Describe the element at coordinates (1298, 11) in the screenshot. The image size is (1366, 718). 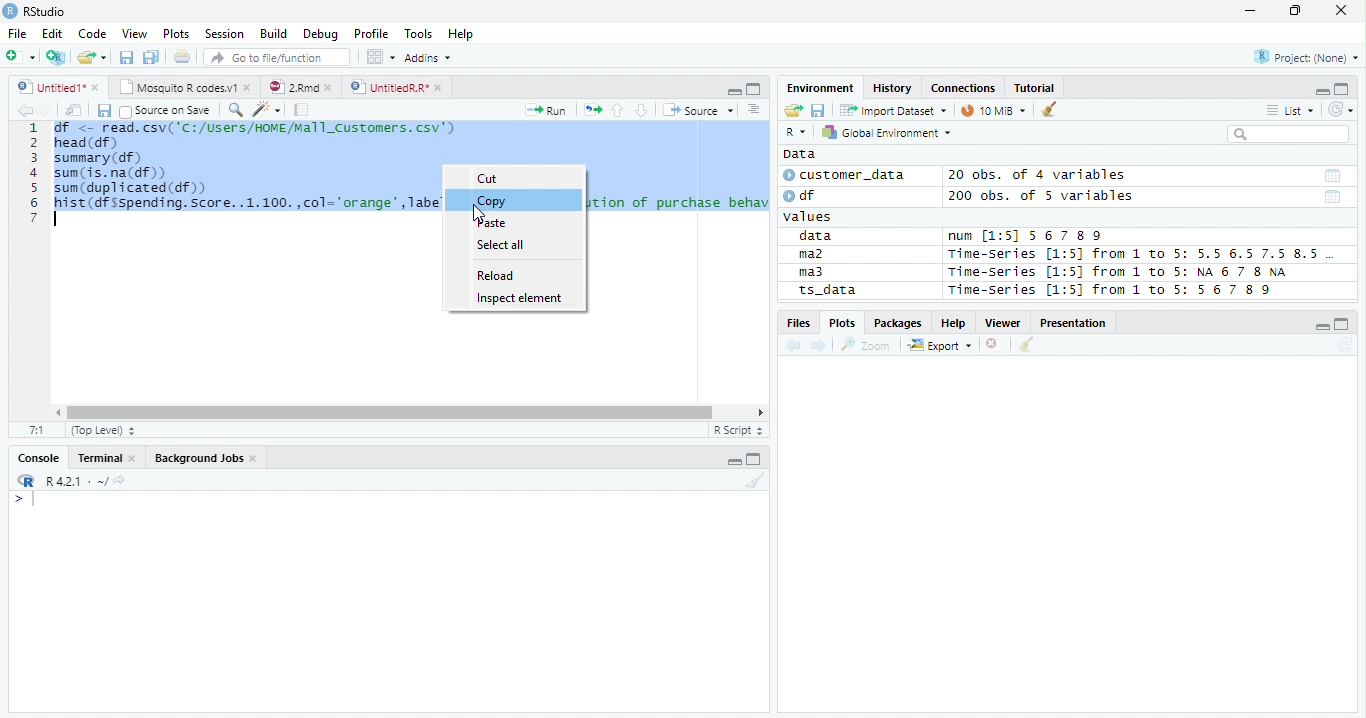
I see `Restore Down` at that location.